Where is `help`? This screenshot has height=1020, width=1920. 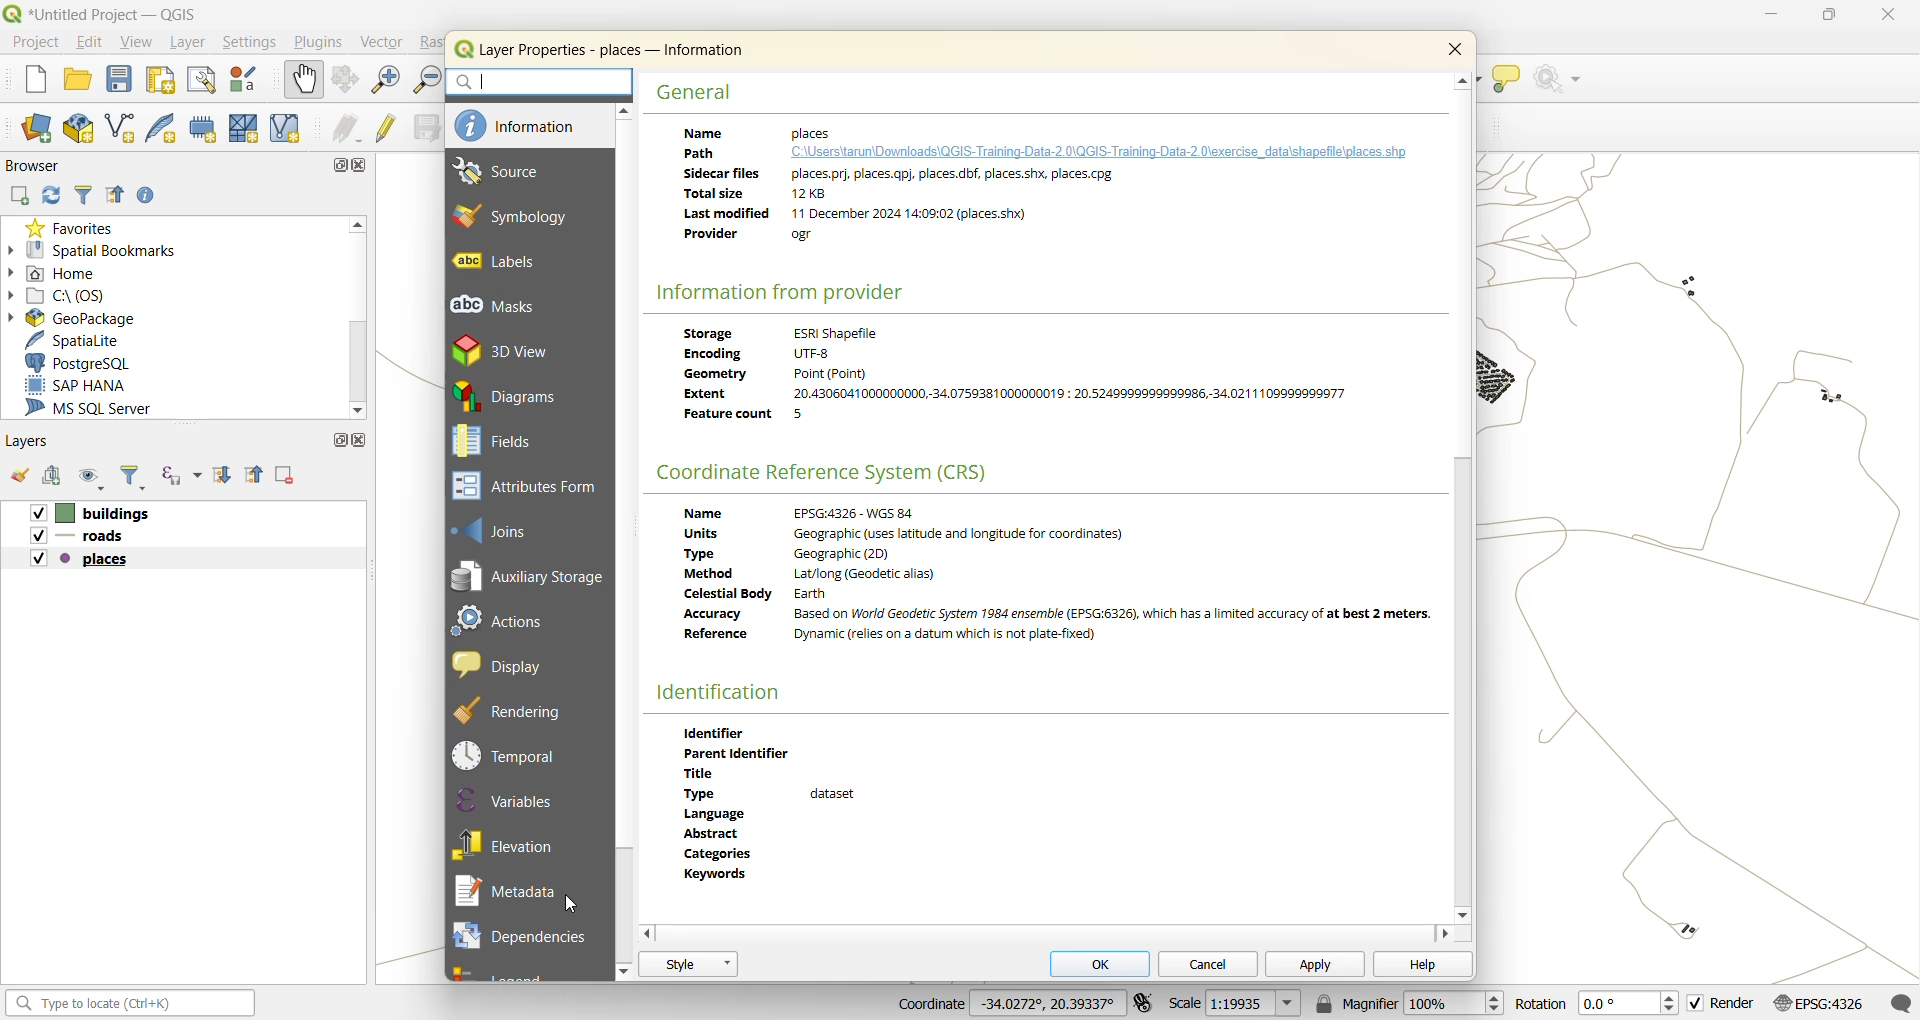
help is located at coordinates (1421, 964).